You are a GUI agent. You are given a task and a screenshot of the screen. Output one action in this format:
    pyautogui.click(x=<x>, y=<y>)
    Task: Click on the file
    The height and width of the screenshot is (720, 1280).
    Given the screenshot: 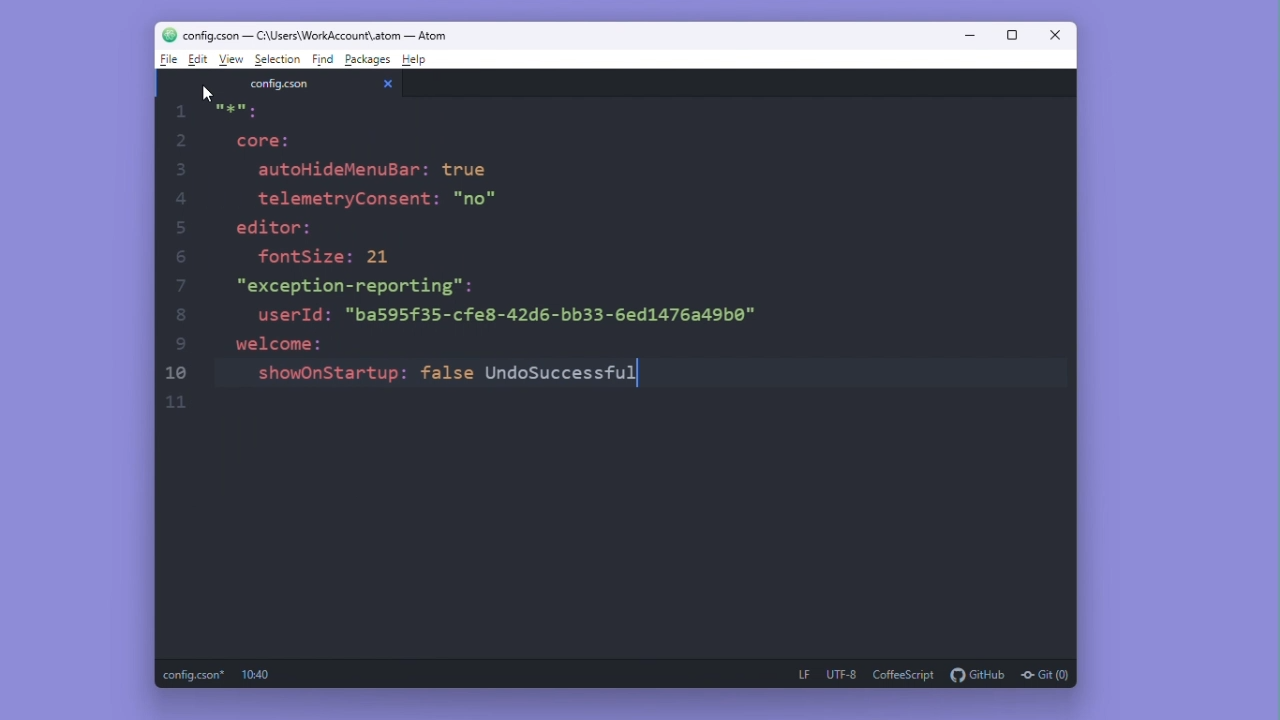 What is the action you would take?
    pyautogui.click(x=167, y=61)
    